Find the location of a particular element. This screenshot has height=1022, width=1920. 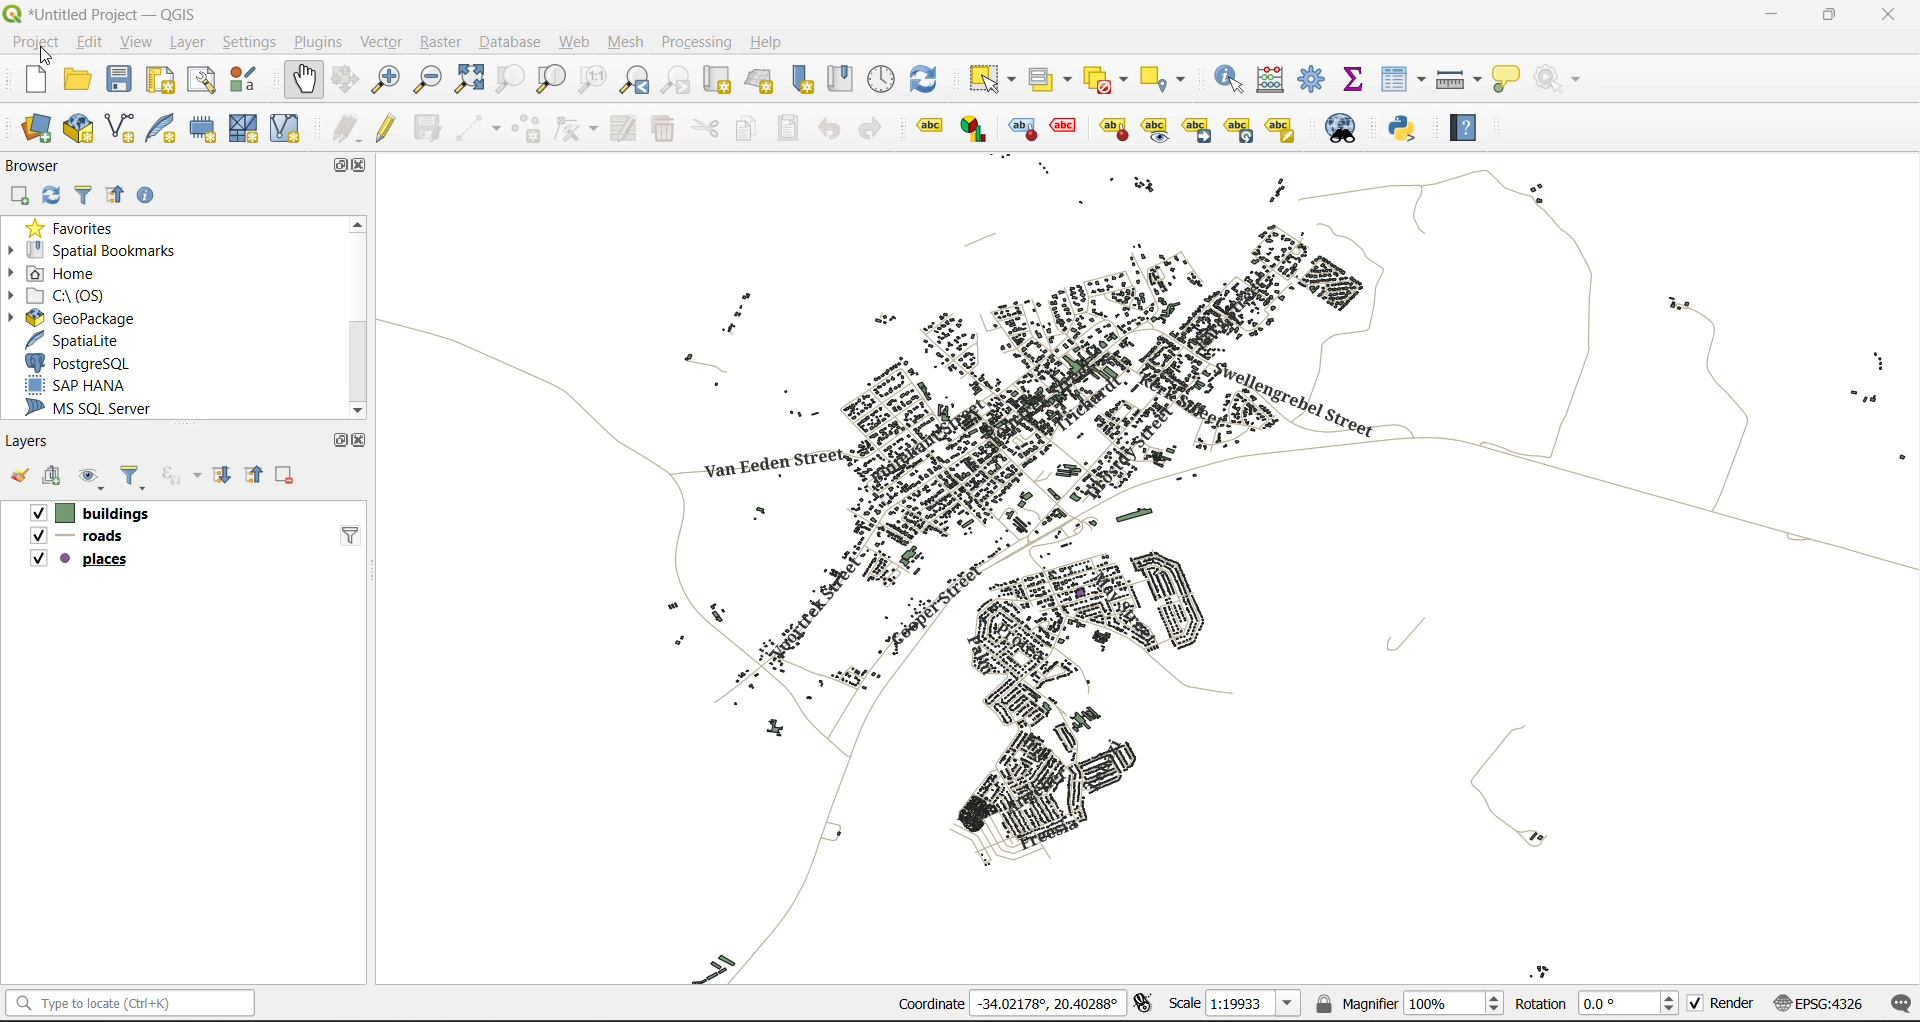

filter by expression is located at coordinates (180, 475).